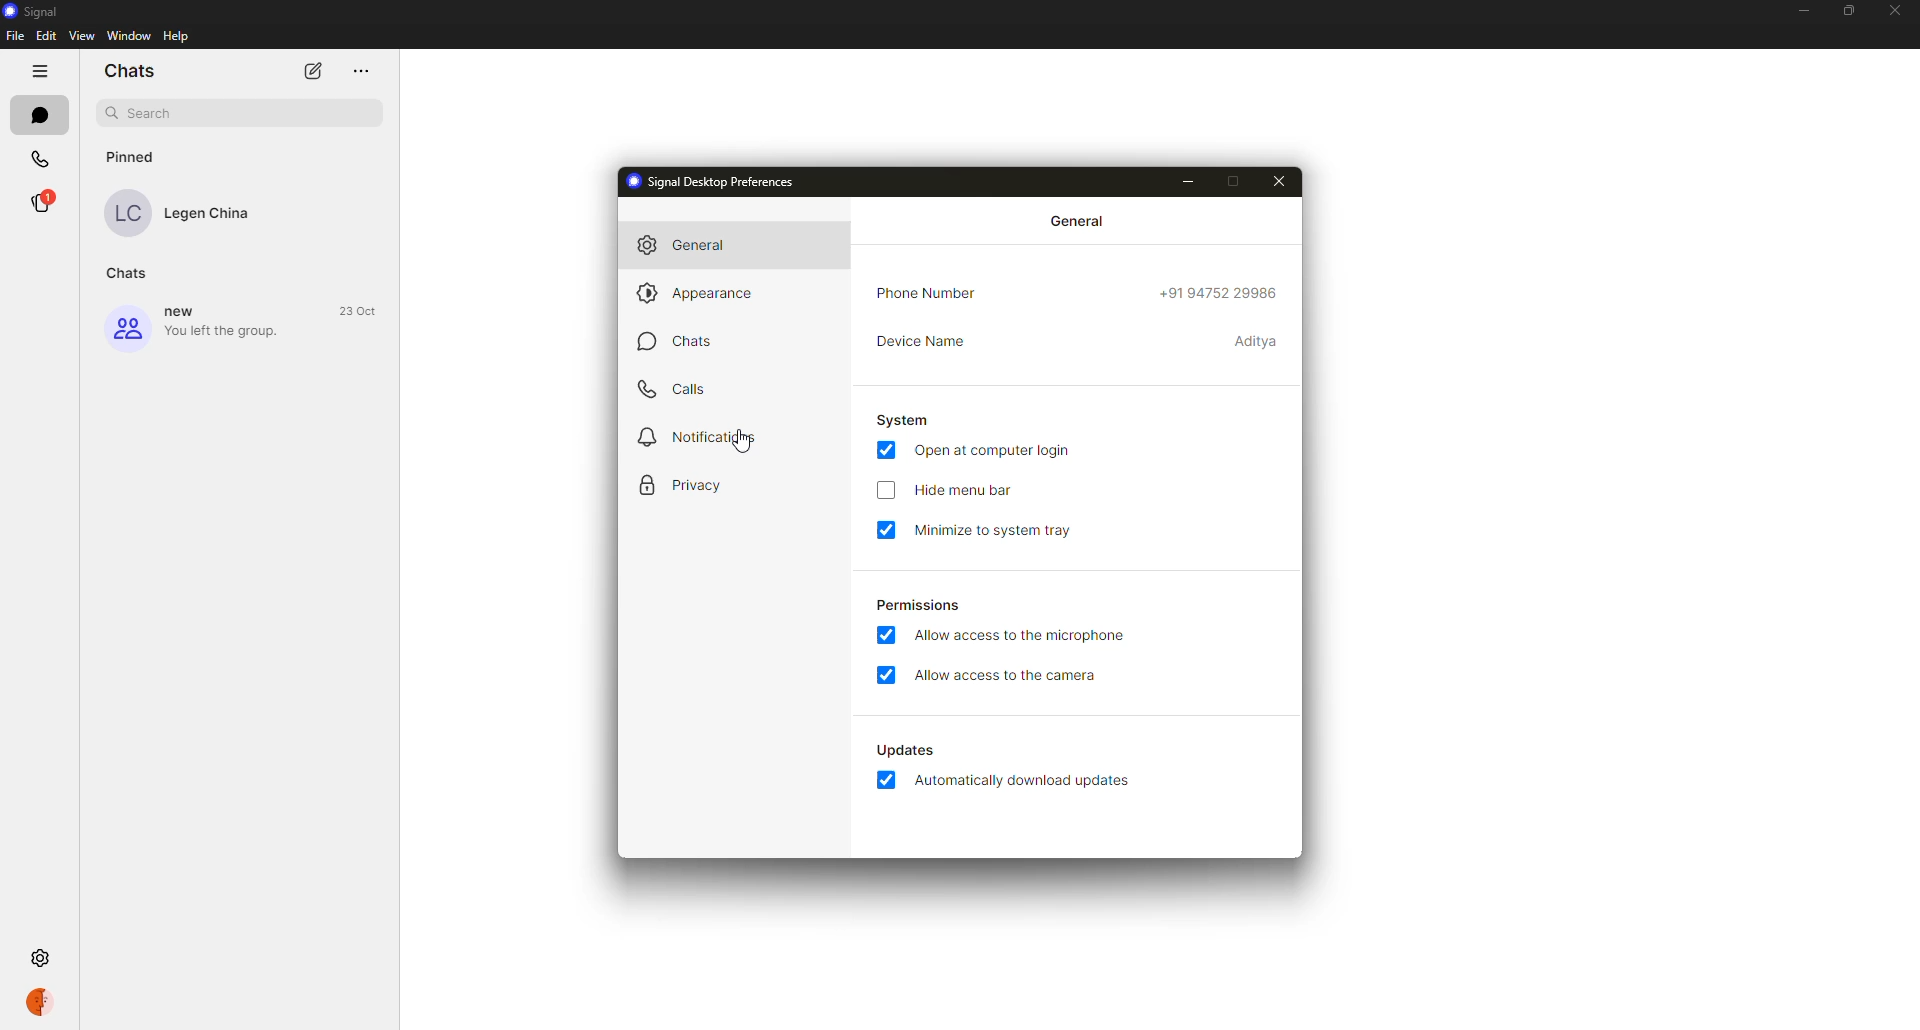  What do you see at coordinates (696, 341) in the screenshot?
I see `chats` at bounding box center [696, 341].